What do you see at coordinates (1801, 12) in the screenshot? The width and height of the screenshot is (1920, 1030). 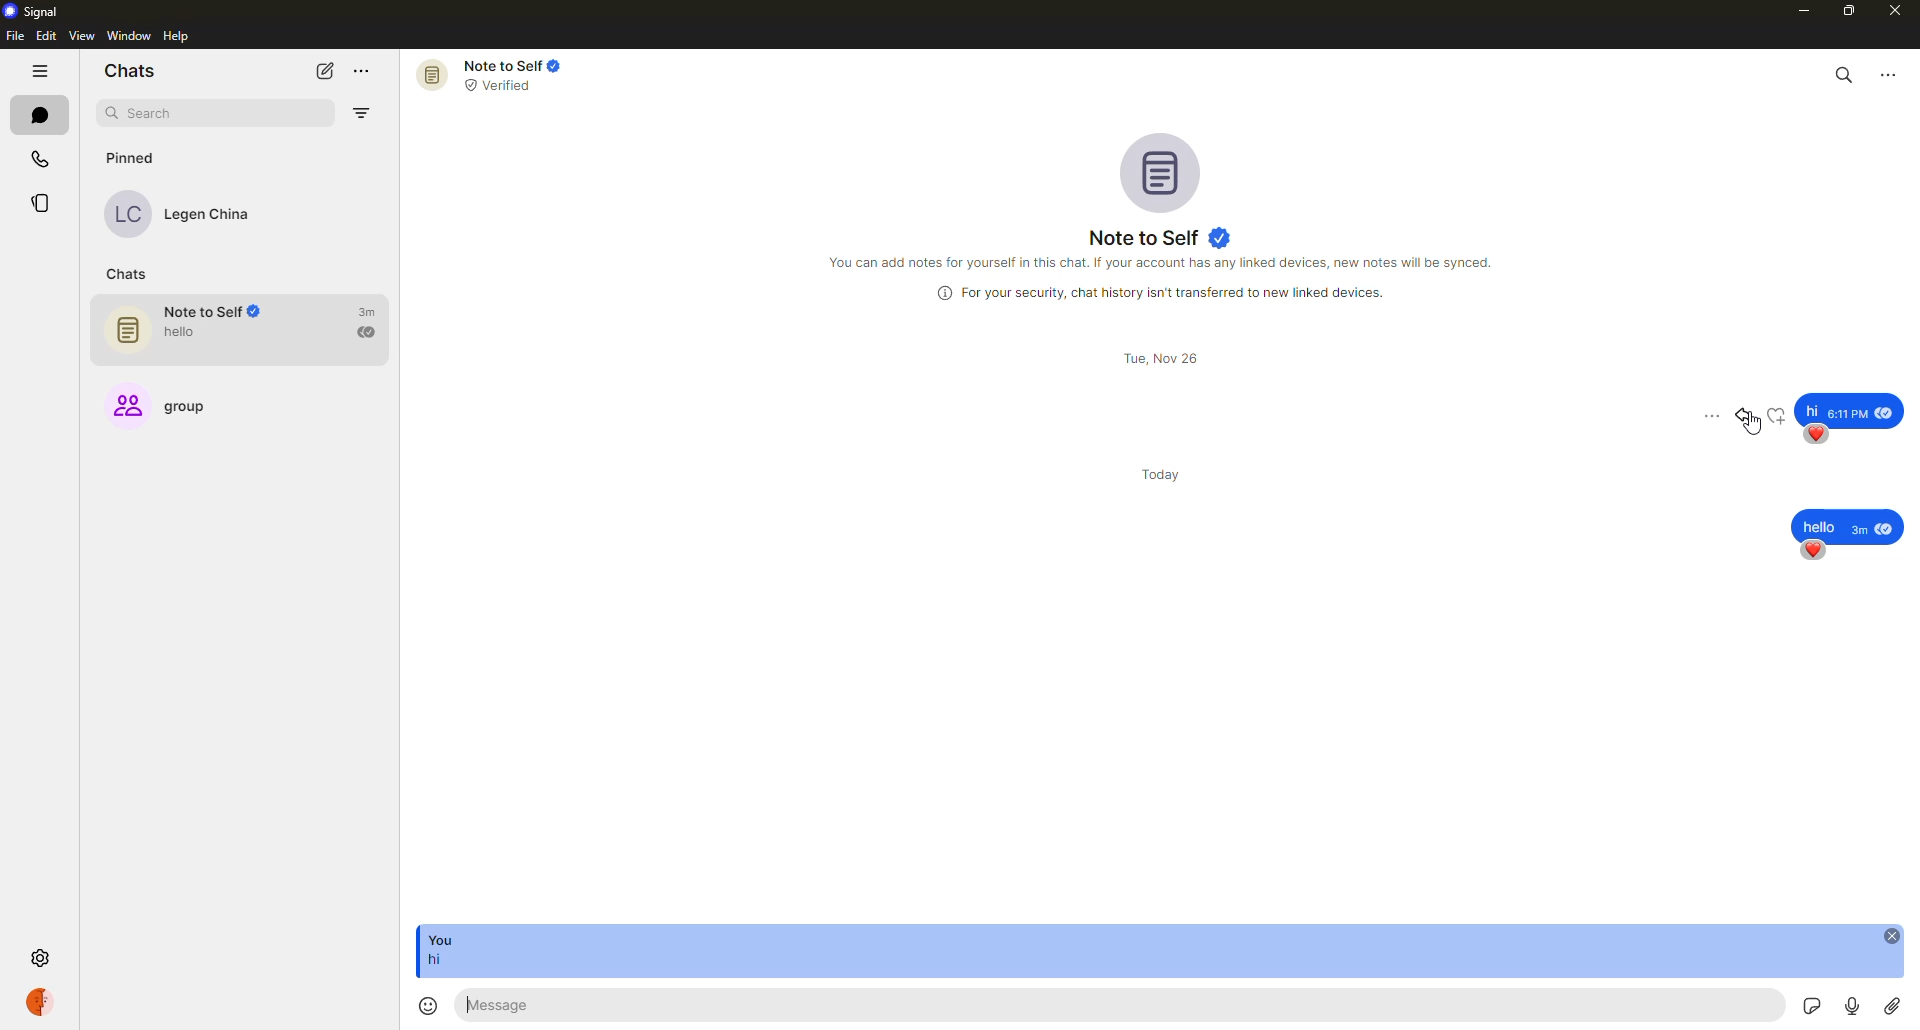 I see `minimize` at bounding box center [1801, 12].